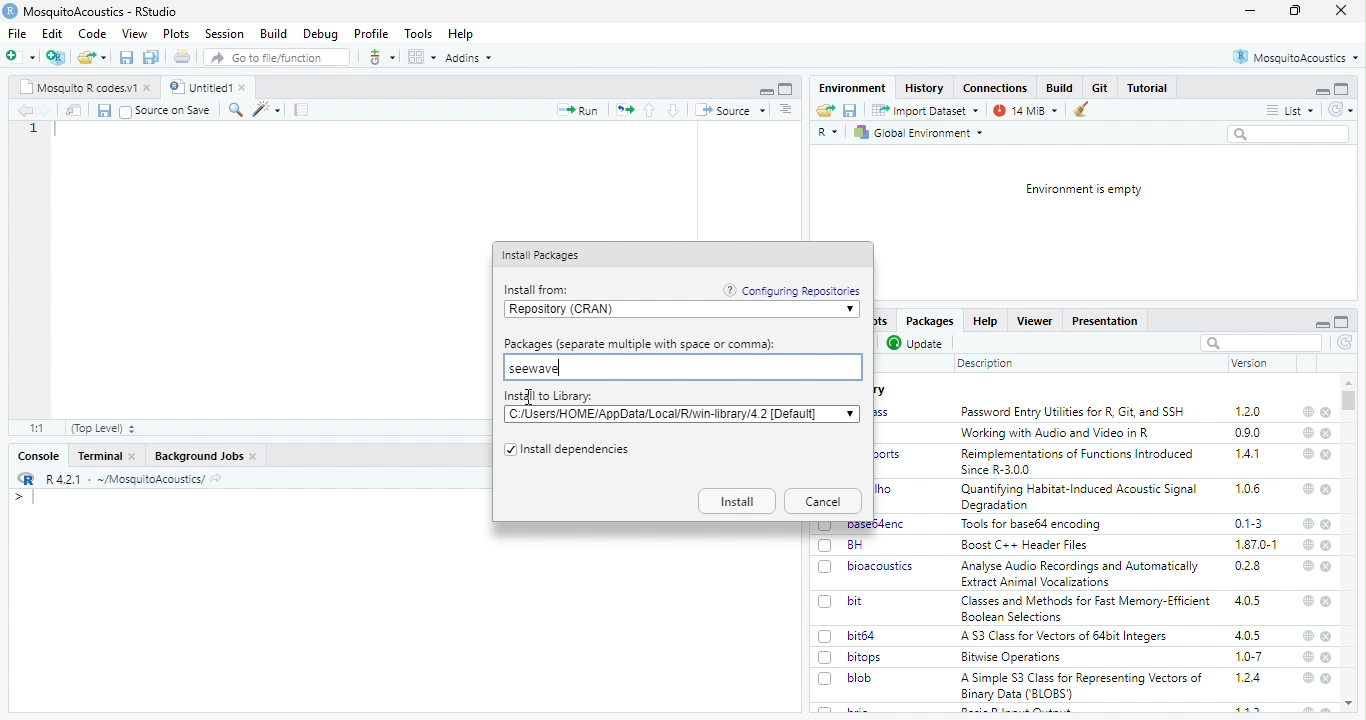 Image resolution: width=1366 pixels, height=720 pixels. What do you see at coordinates (1328, 413) in the screenshot?
I see `close` at bounding box center [1328, 413].